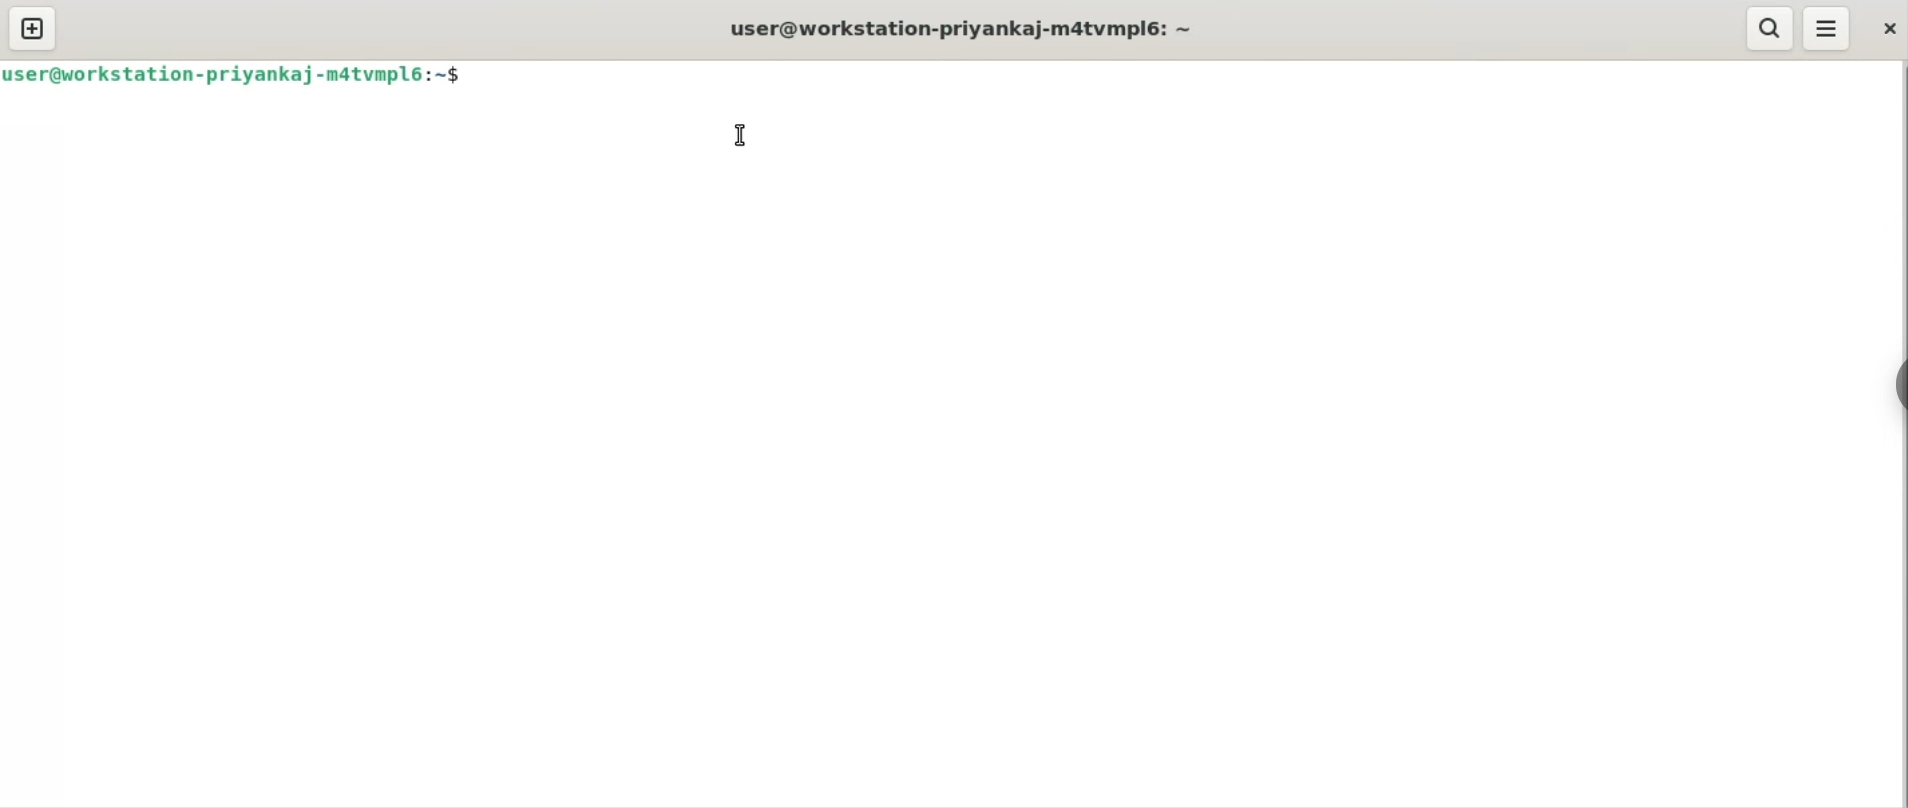 This screenshot has width=1908, height=808. I want to click on Toggle Button, so click(1888, 394).